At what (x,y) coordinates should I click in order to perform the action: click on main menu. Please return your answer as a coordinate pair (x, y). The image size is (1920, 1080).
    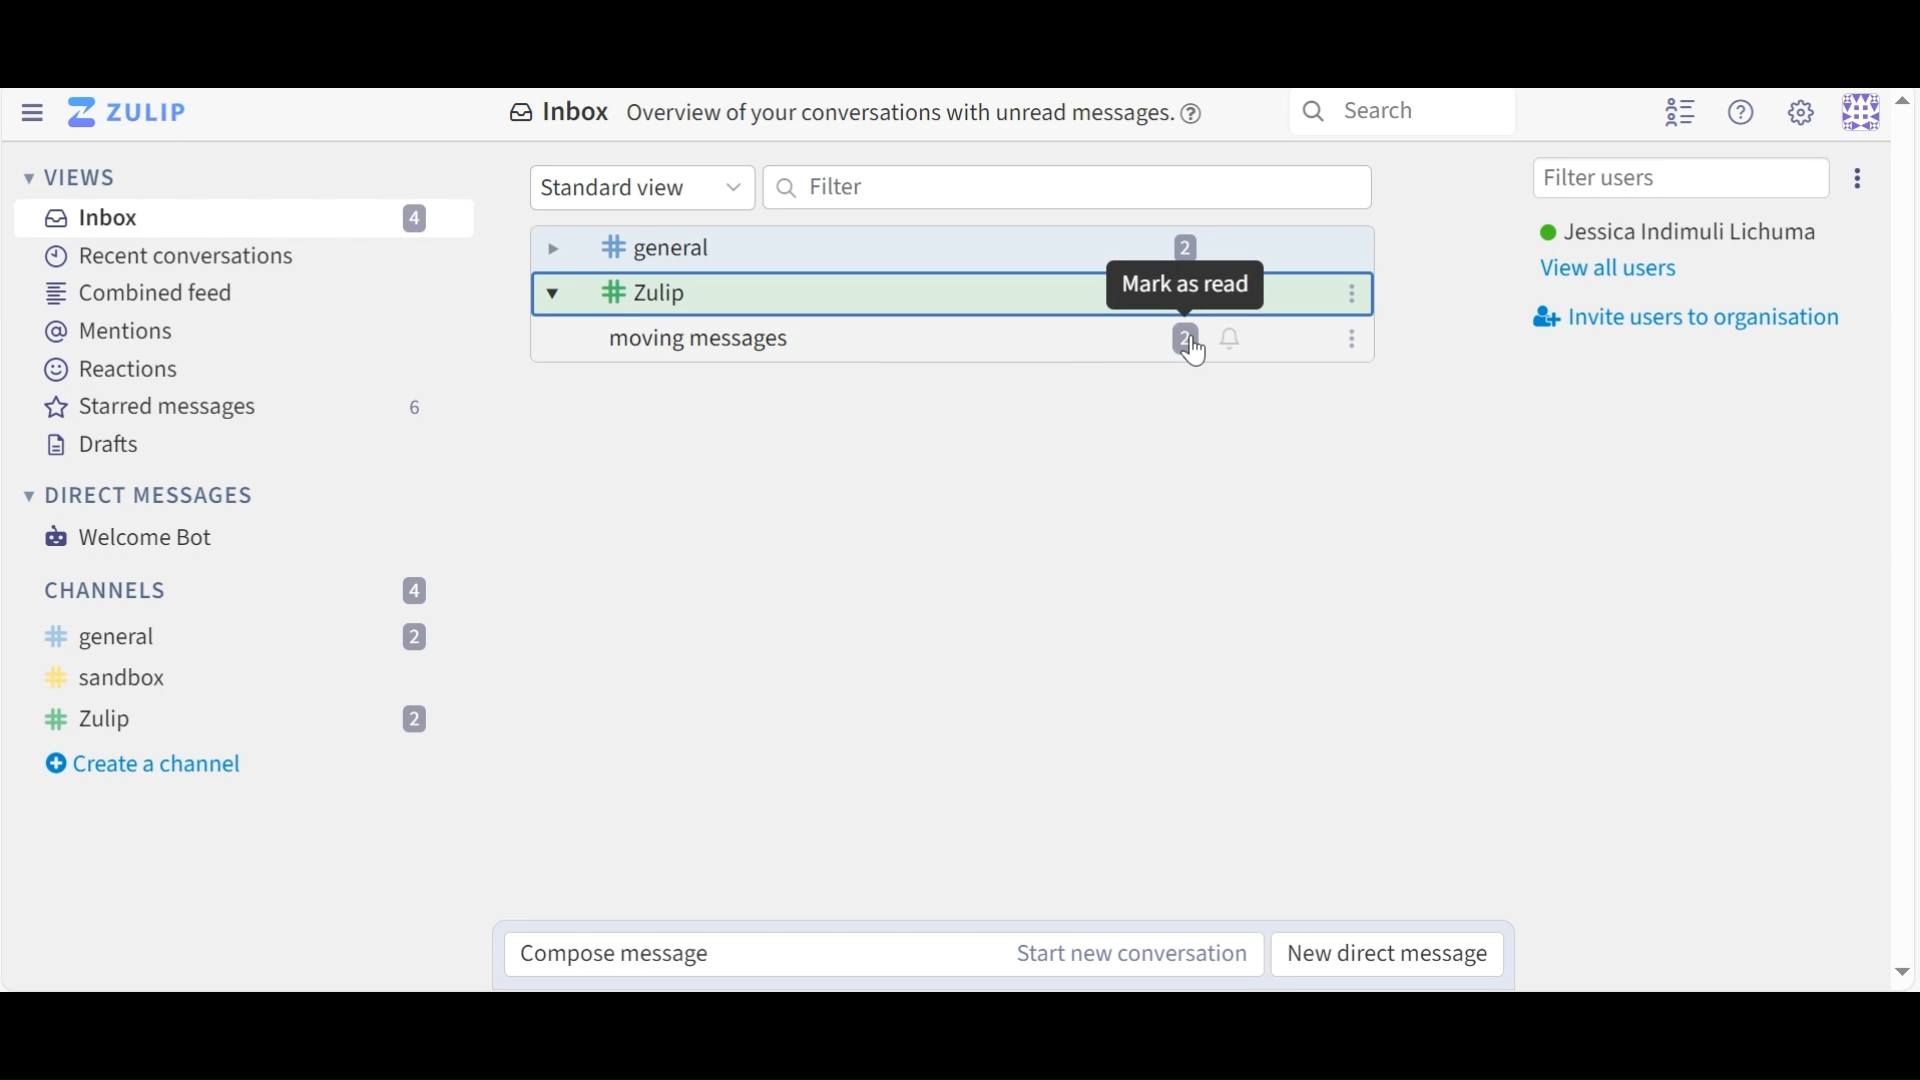
    Looking at the image, I should click on (1799, 113).